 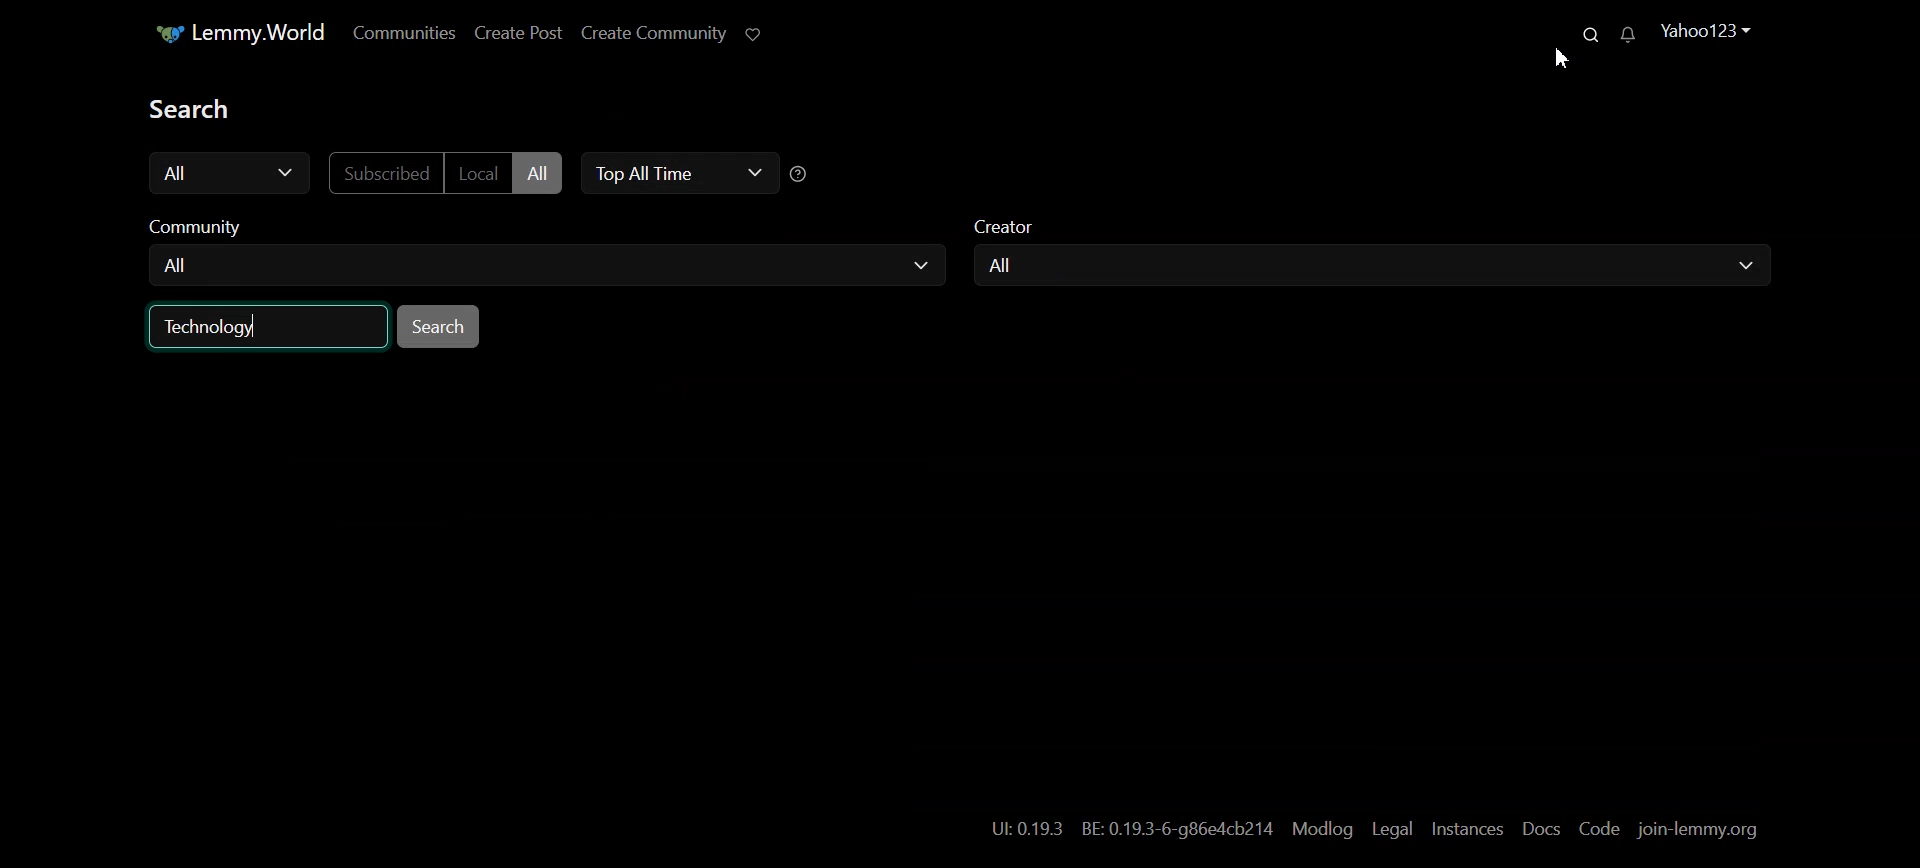 What do you see at coordinates (1322, 826) in the screenshot?
I see `Modlog` at bounding box center [1322, 826].